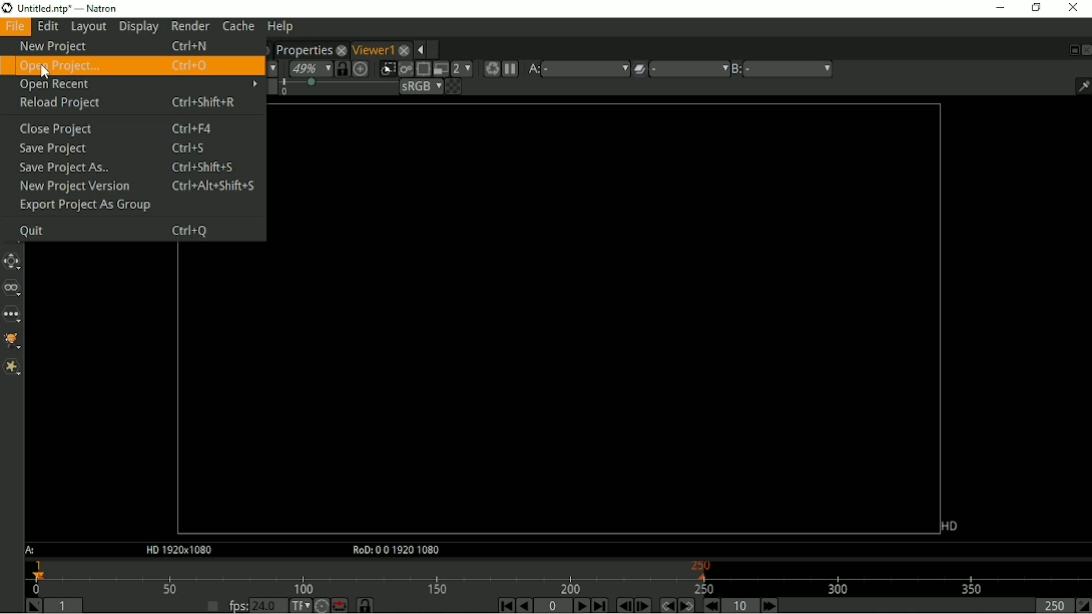  I want to click on Next increment, so click(770, 605).